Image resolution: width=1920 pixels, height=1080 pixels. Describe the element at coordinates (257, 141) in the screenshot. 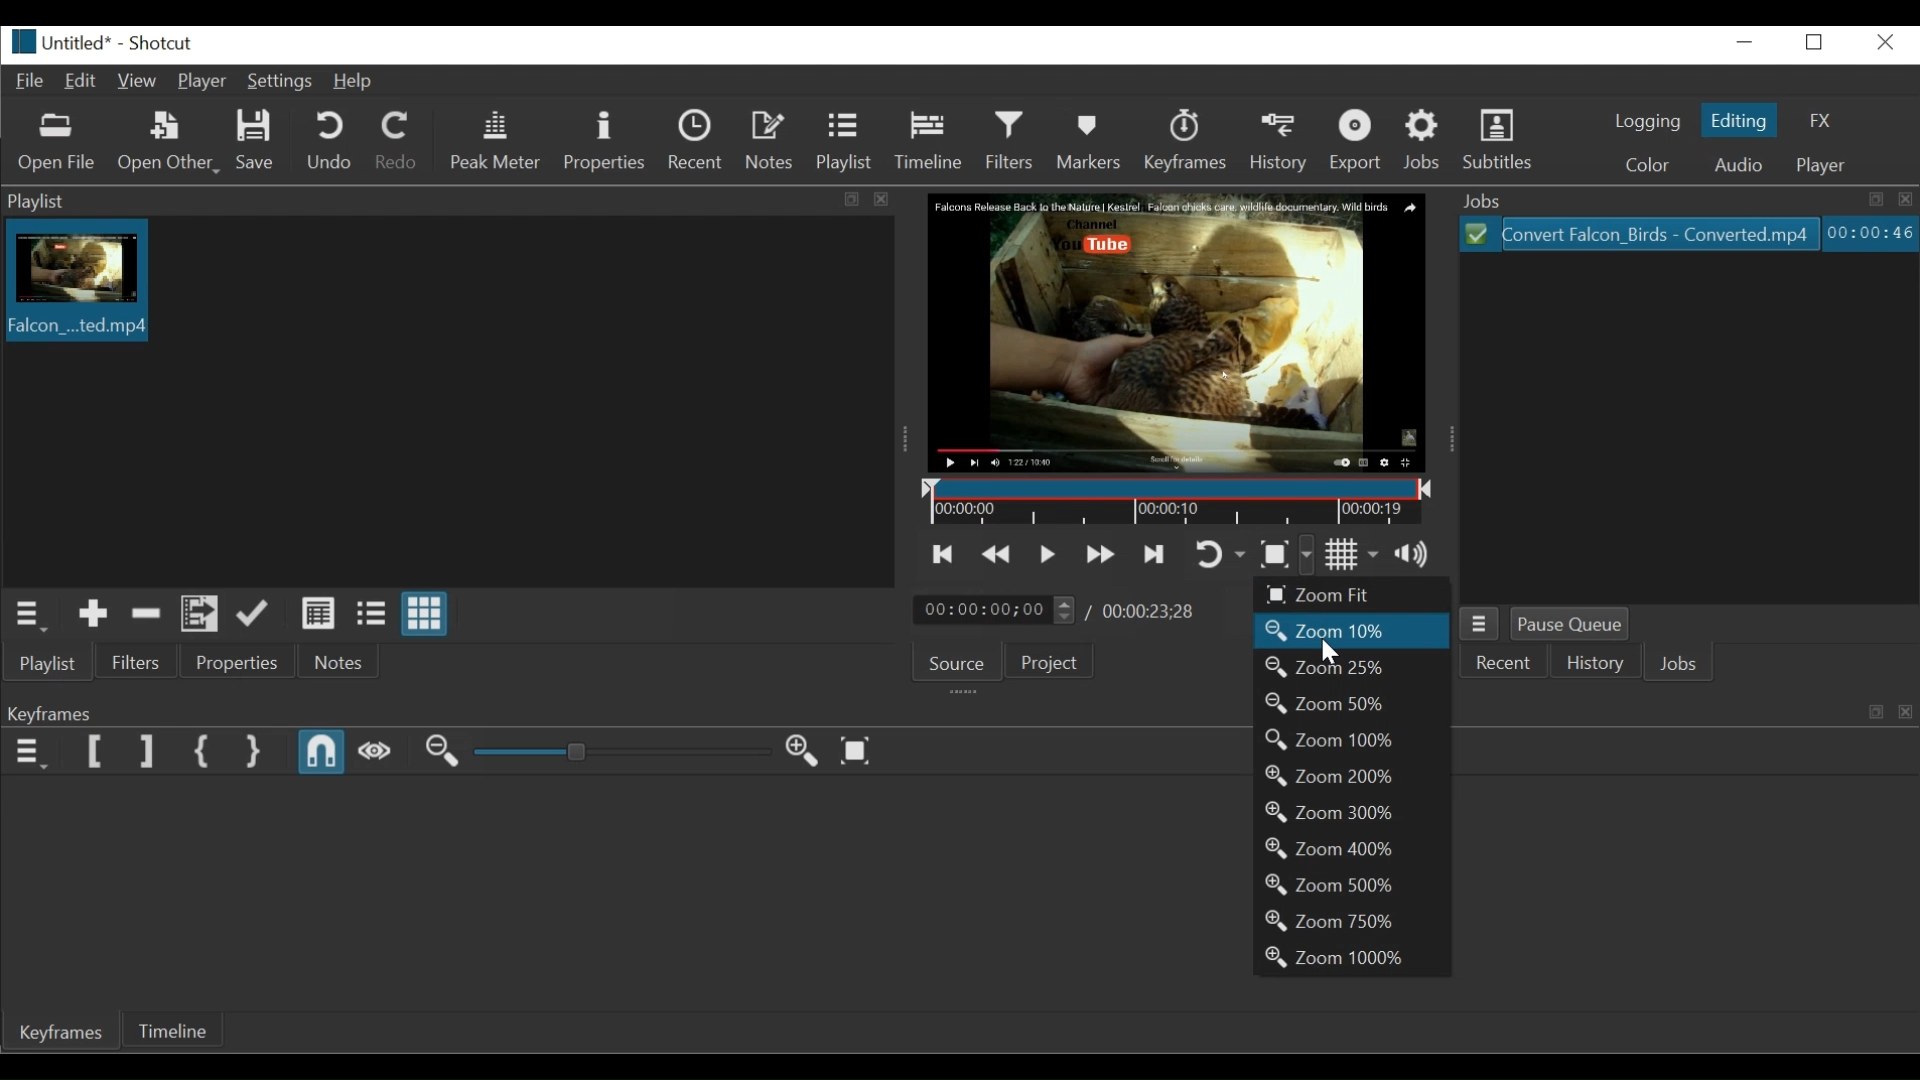

I see `Save` at that location.